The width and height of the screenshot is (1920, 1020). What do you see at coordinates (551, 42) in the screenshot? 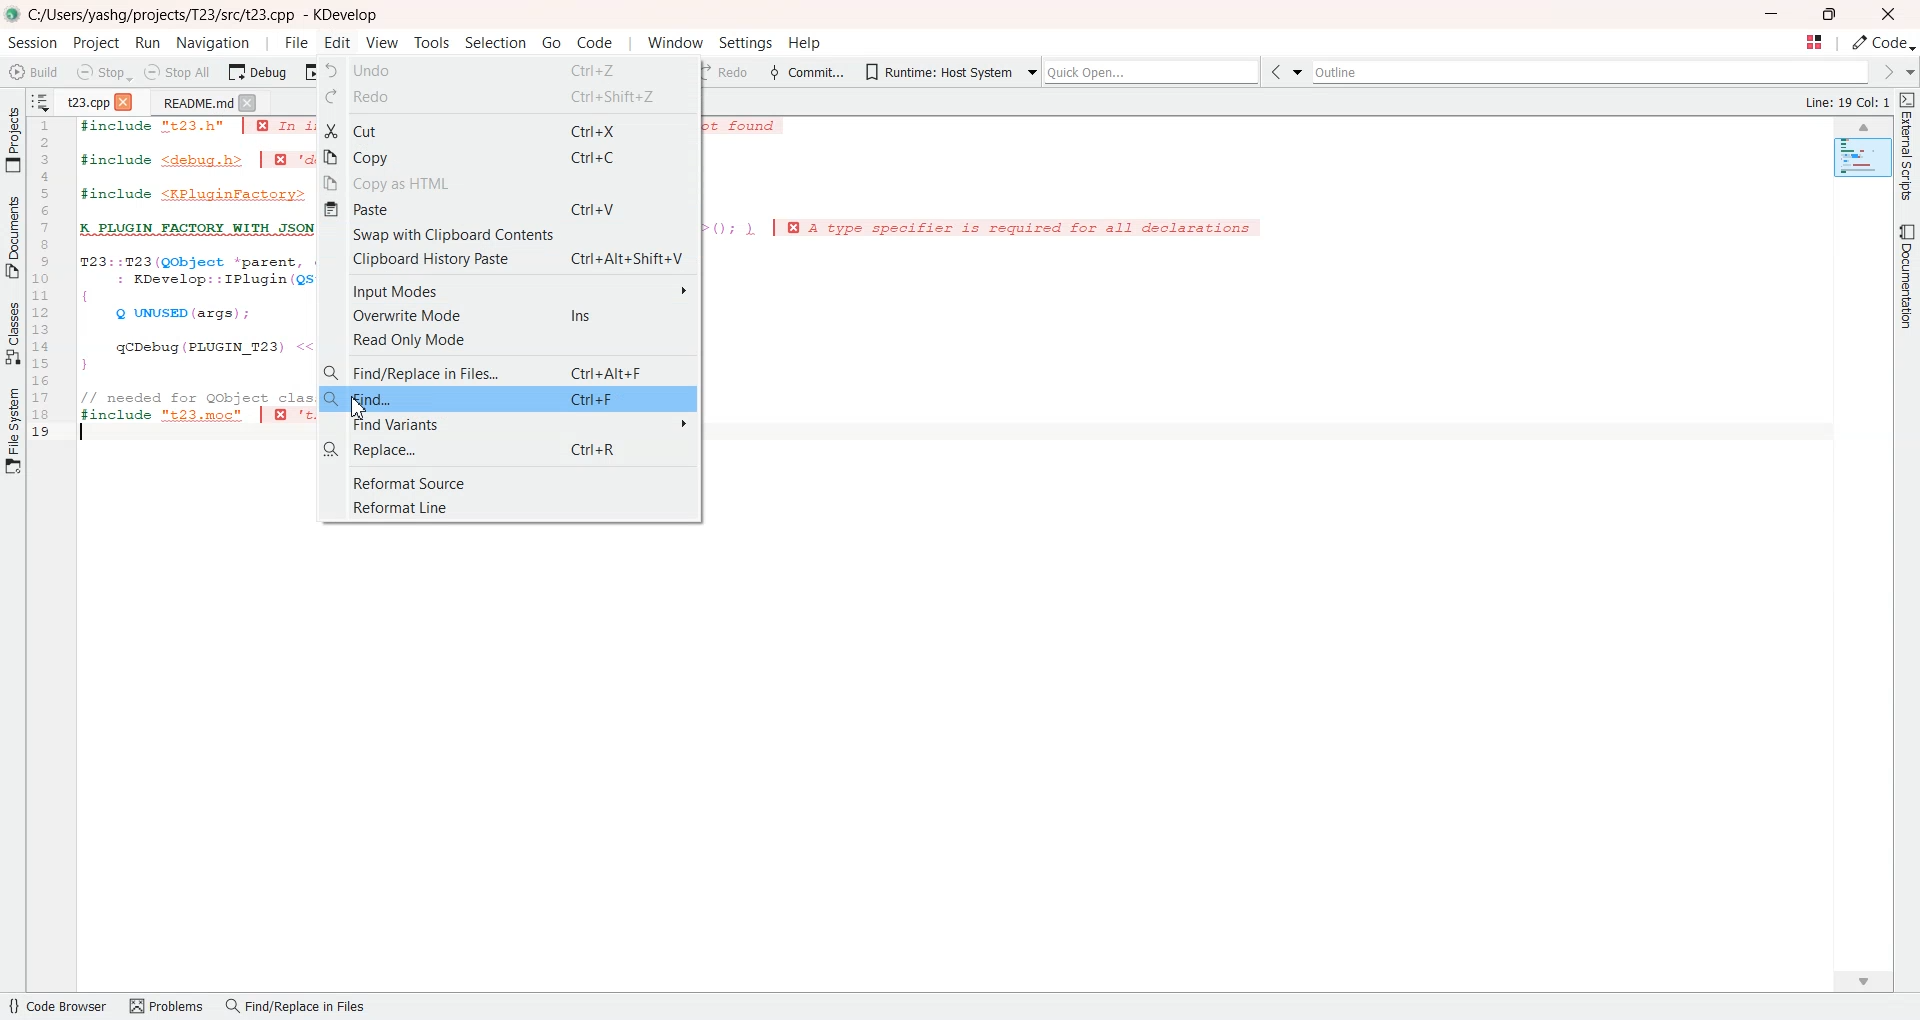
I see `go` at bounding box center [551, 42].